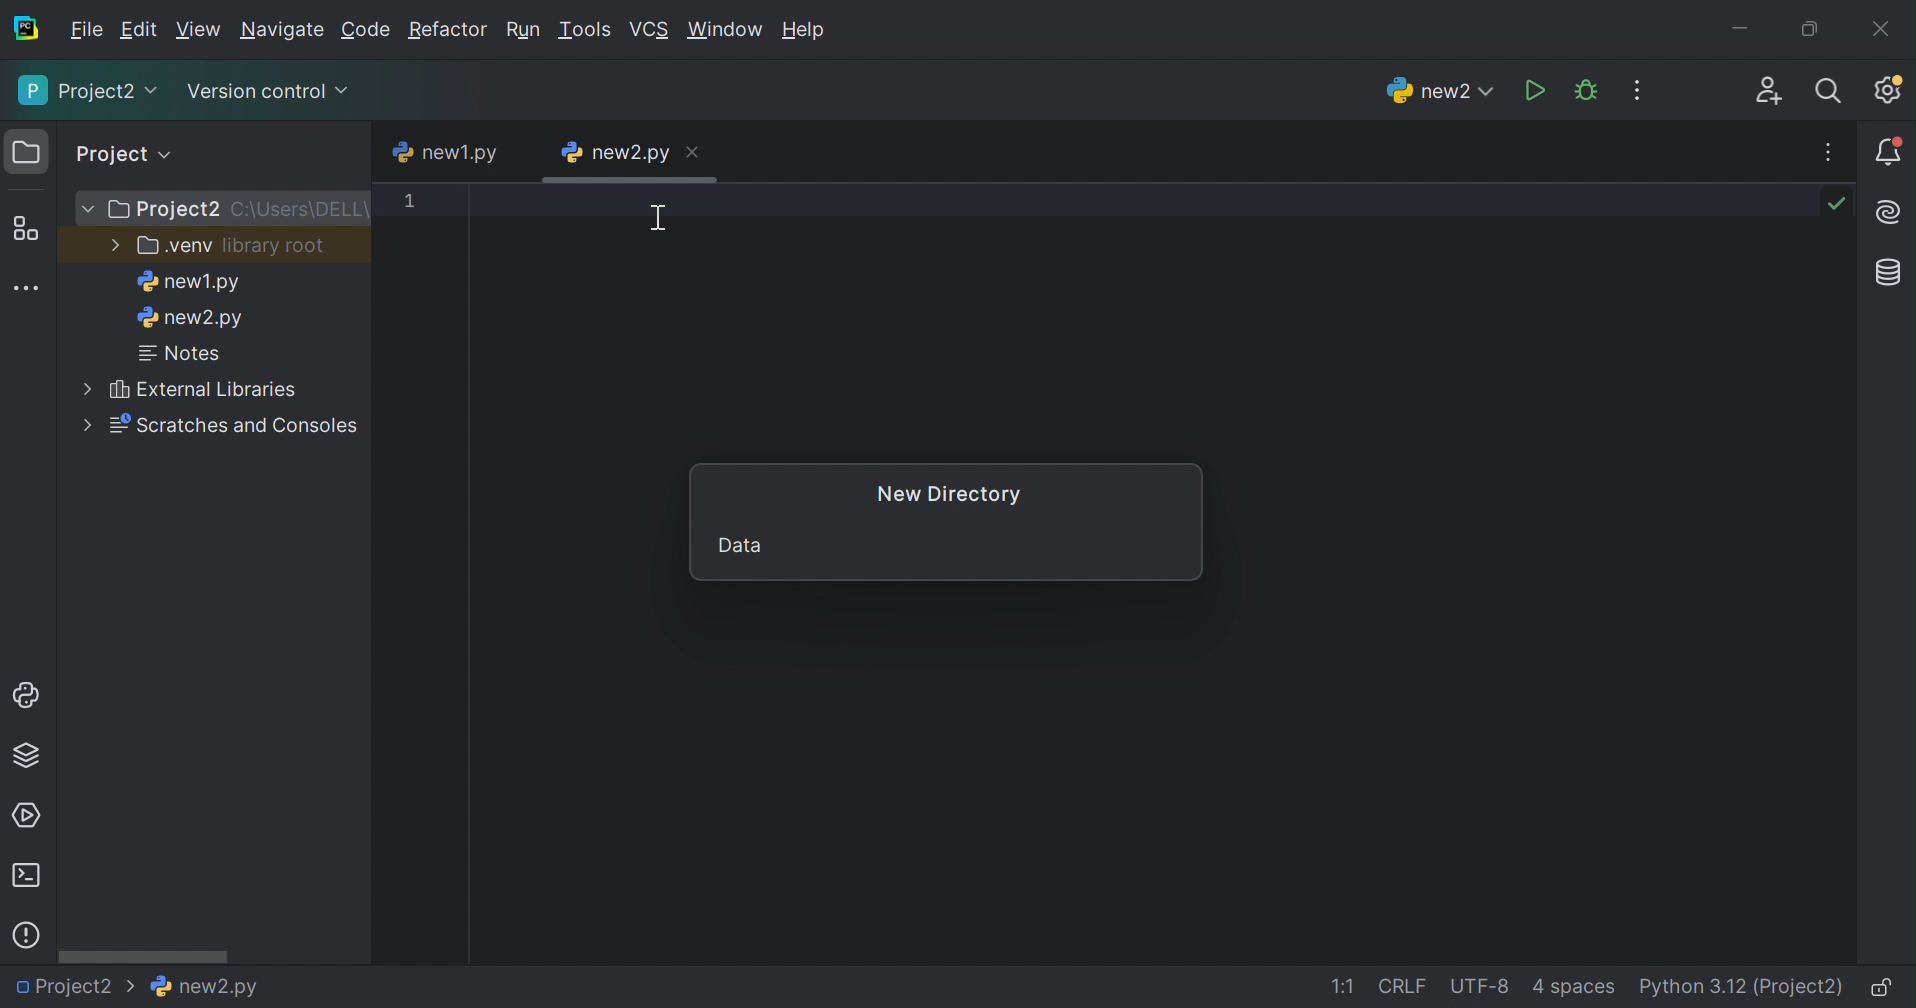 The height and width of the screenshot is (1008, 1916). What do you see at coordinates (1891, 90) in the screenshot?
I see `Updates available. IDE and Project Settings.` at bounding box center [1891, 90].